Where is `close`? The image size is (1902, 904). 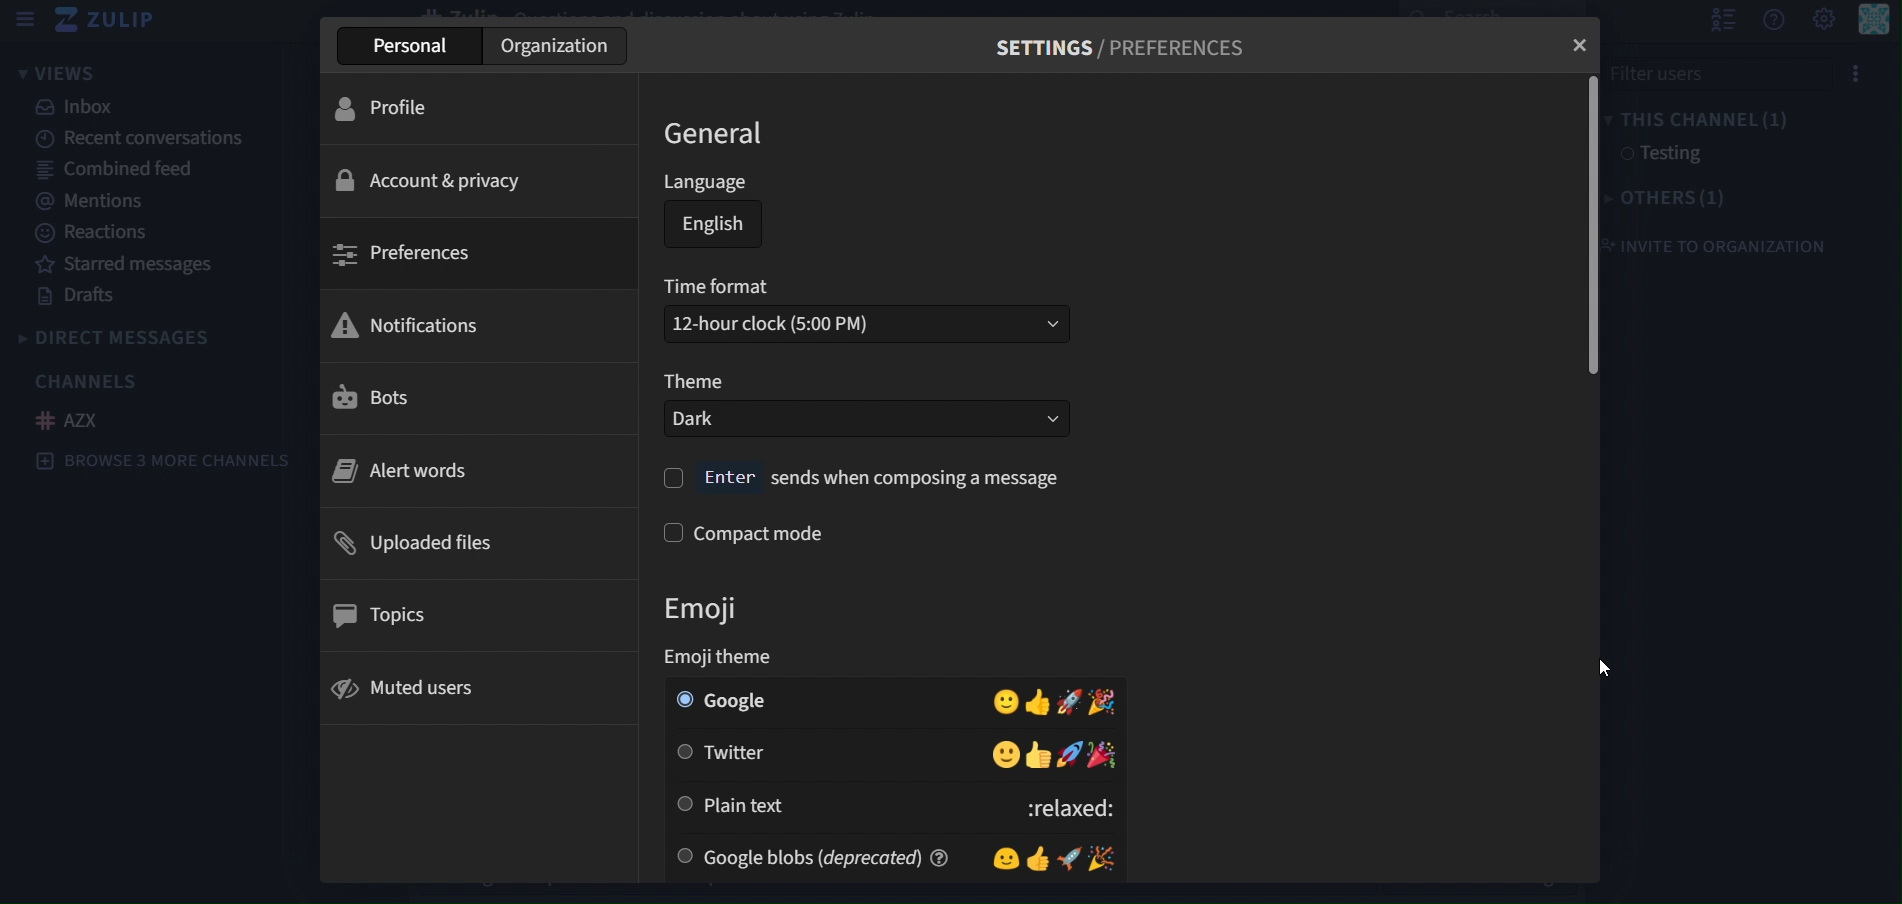
close is located at coordinates (1583, 42).